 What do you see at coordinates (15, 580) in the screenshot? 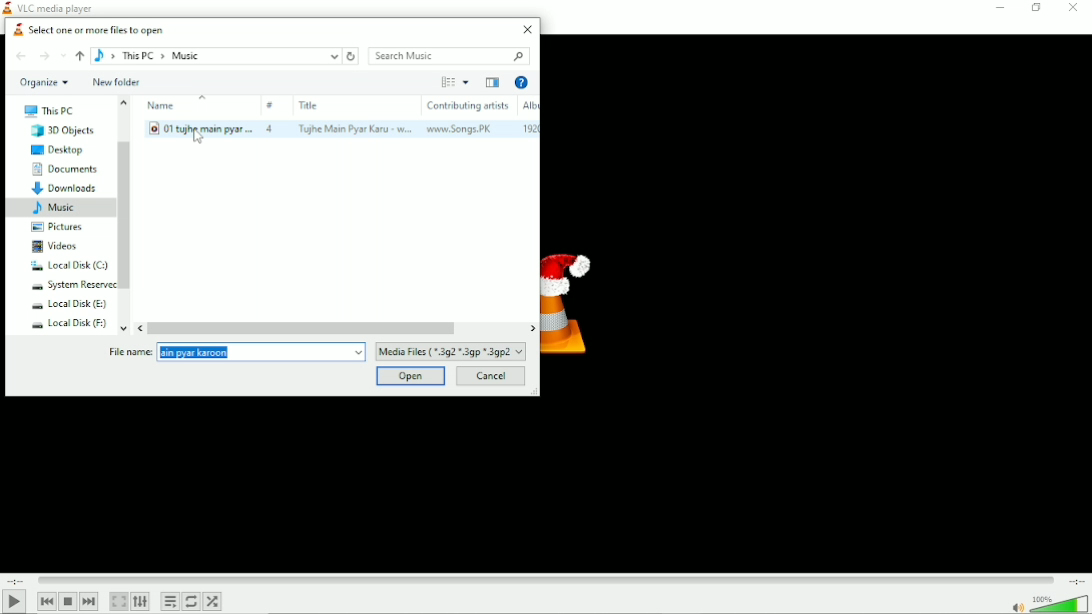
I see `Elapsed time` at bounding box center [15, 580].